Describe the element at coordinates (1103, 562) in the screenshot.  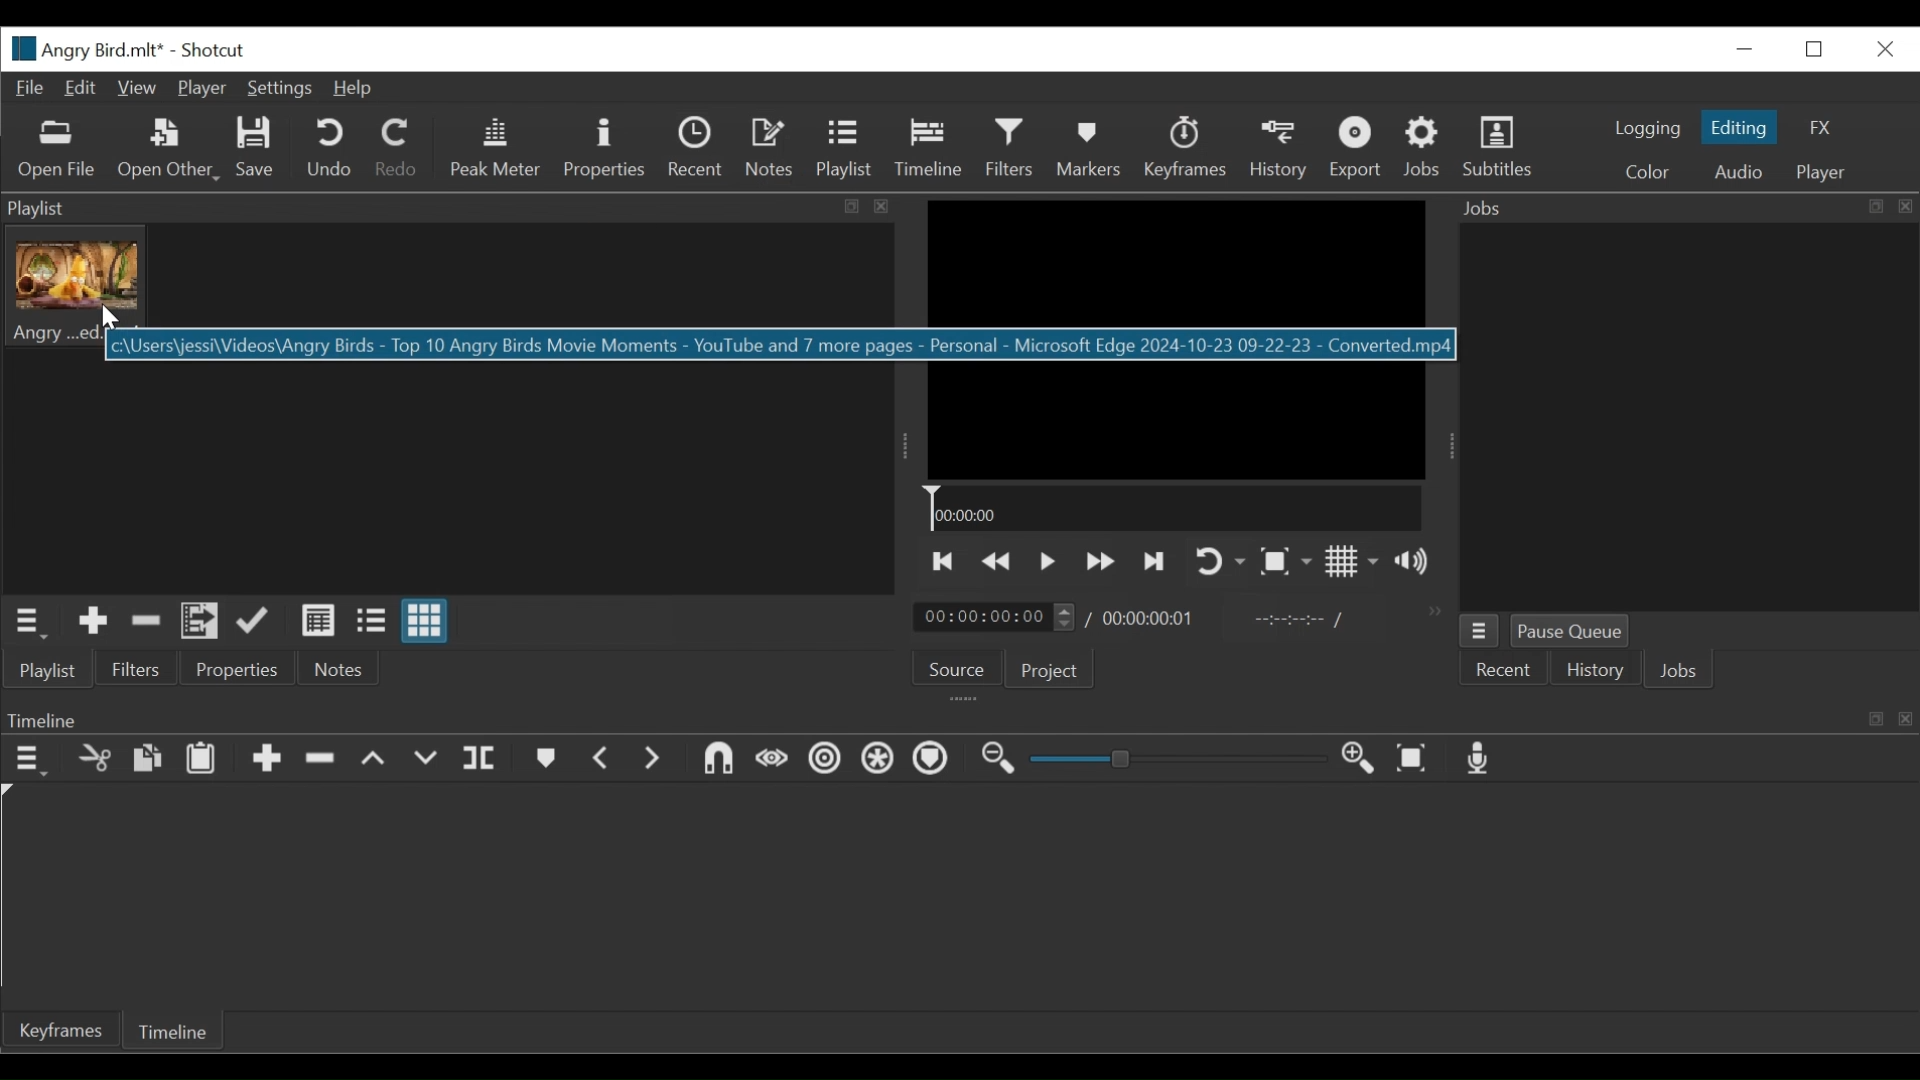
I see `Play forward quickly` at that location.